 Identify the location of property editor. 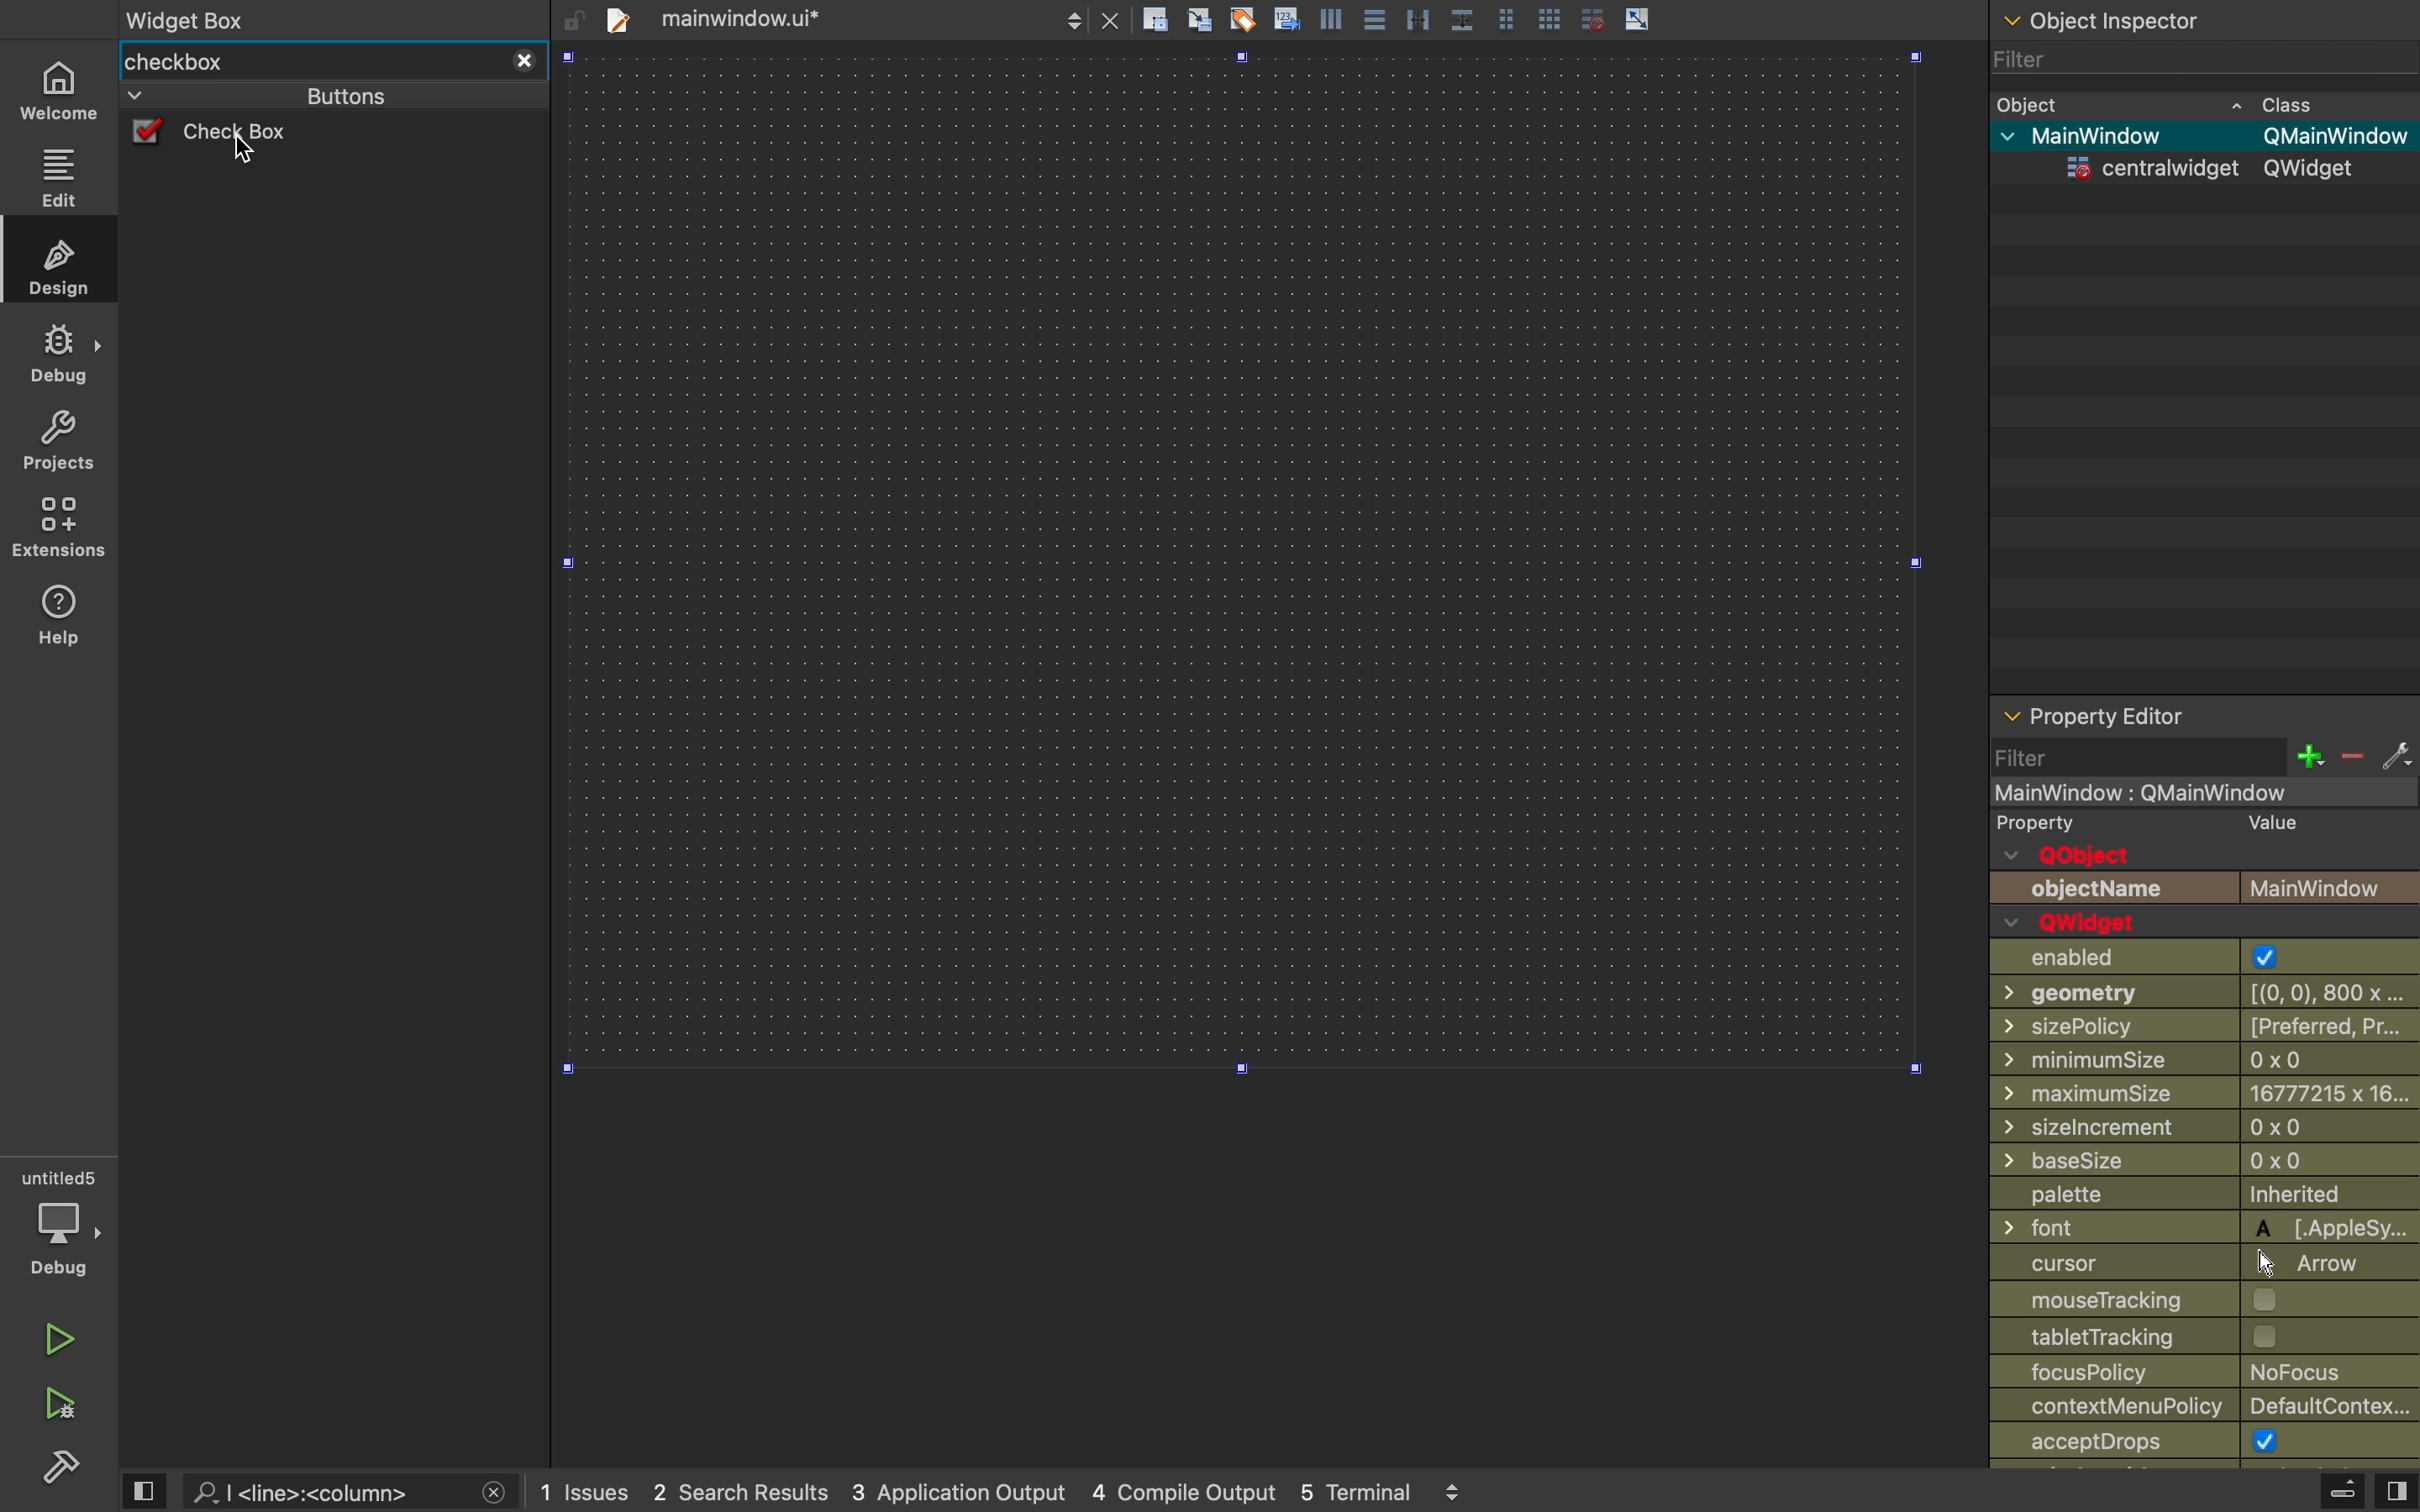
(2205, 716).